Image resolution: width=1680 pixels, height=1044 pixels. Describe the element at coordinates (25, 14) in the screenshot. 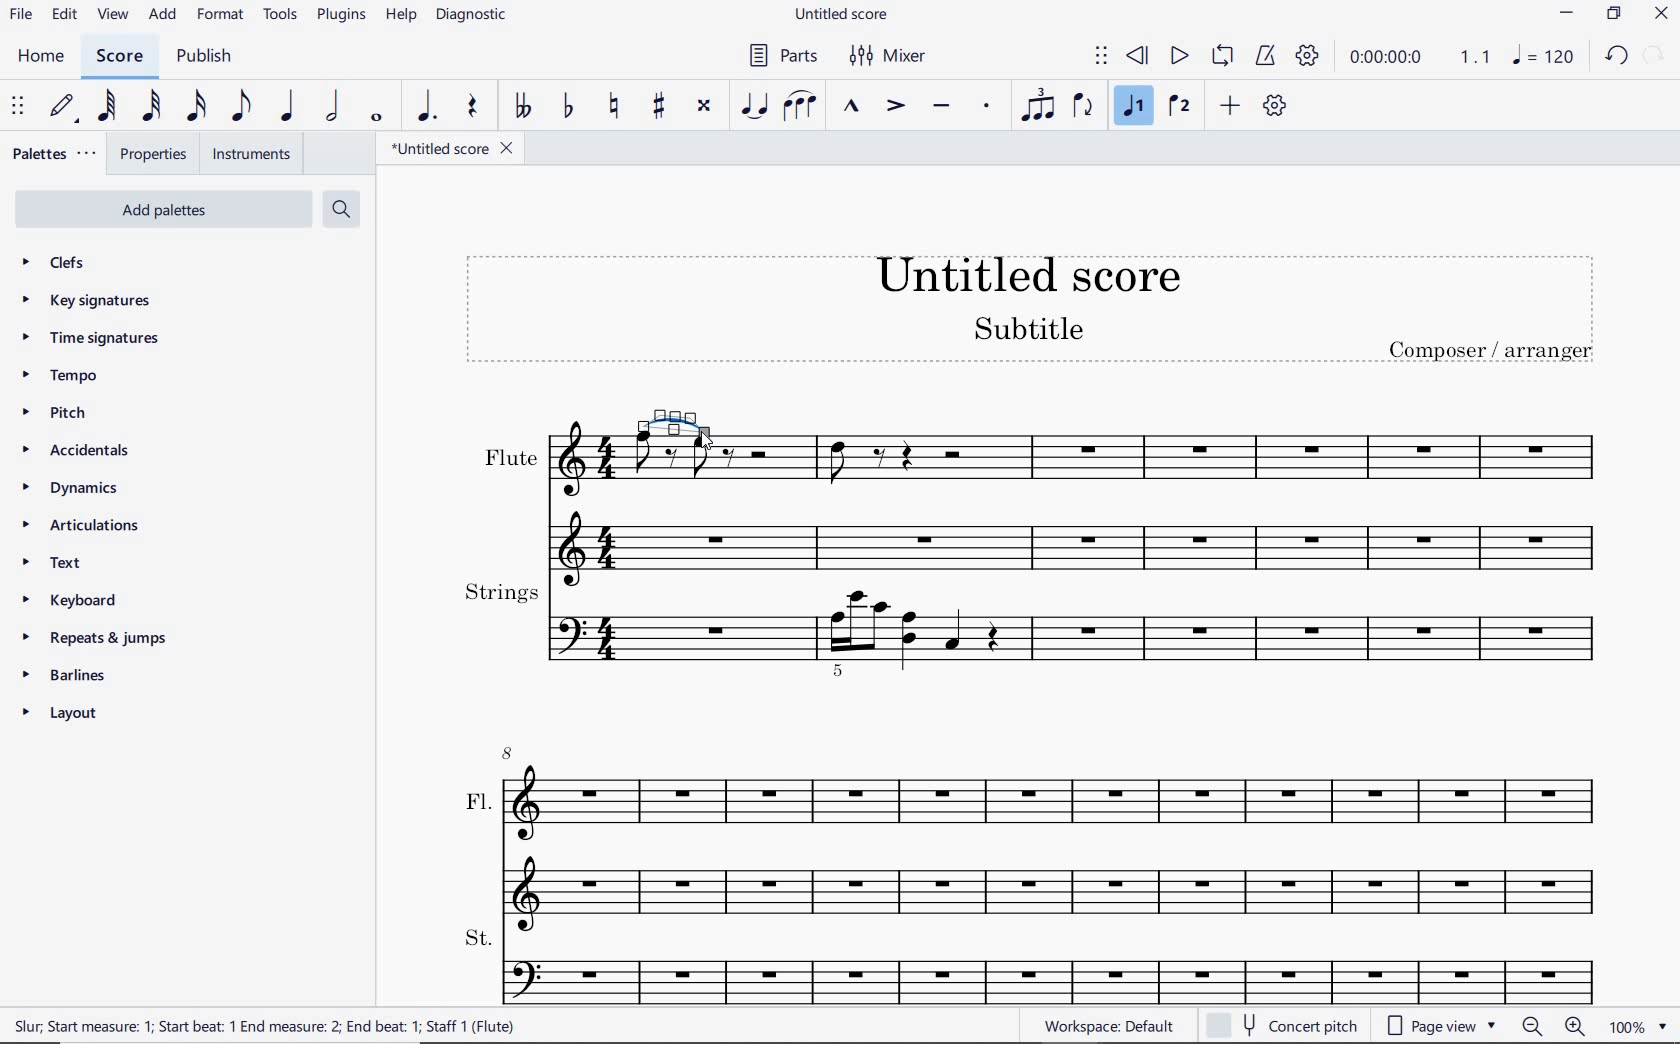

I see `file` at that location.